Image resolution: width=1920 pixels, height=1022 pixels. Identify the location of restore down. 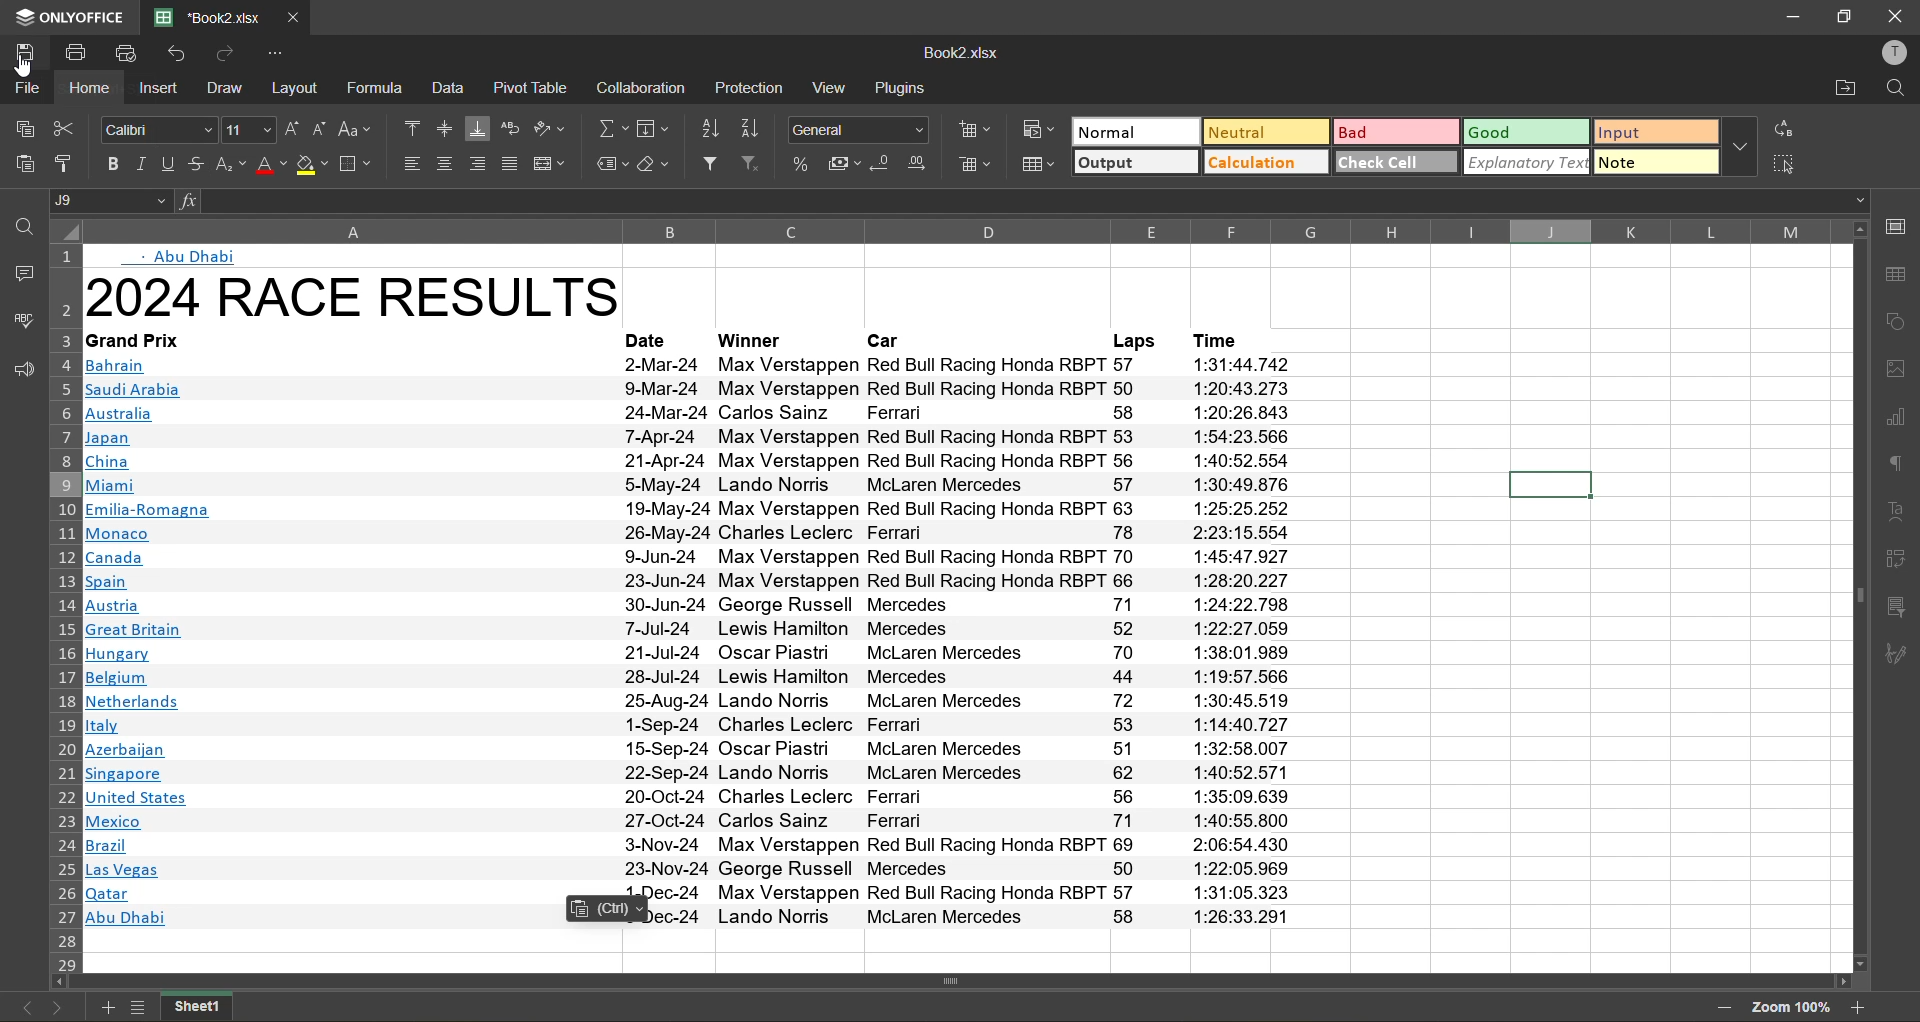
(1843, 17).